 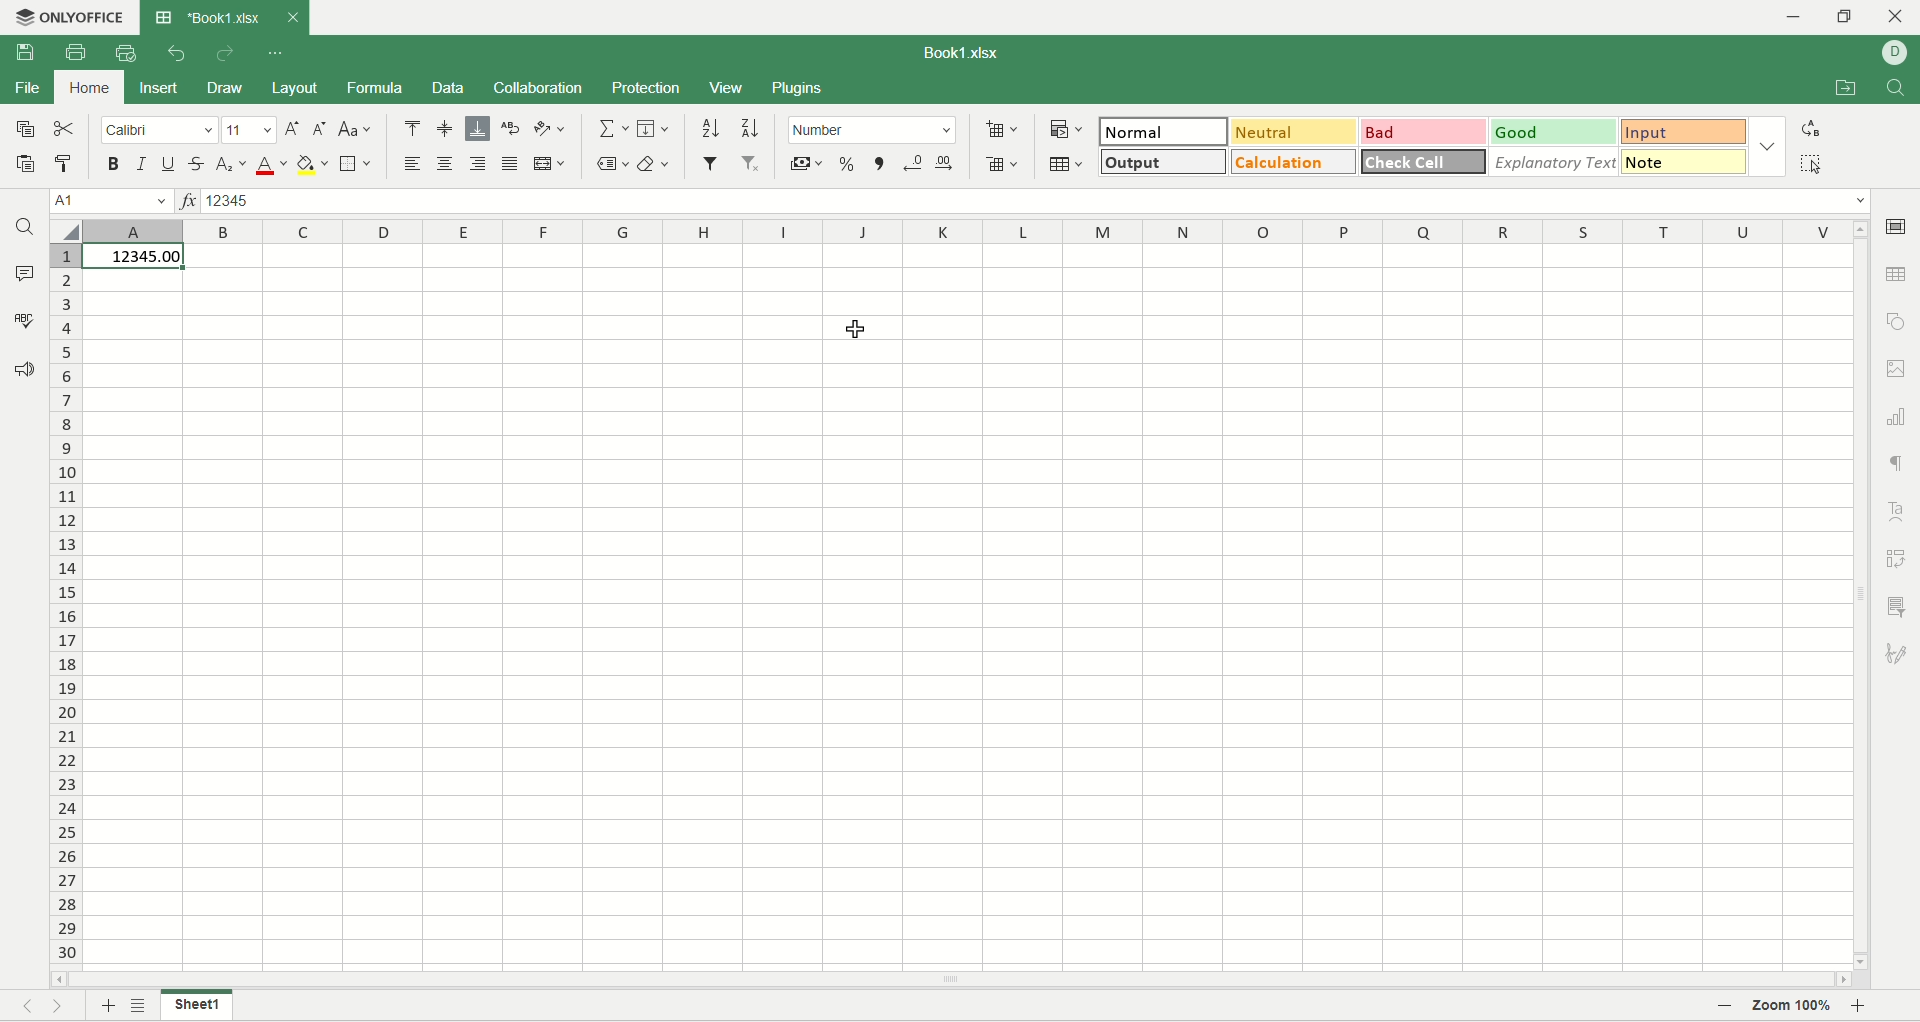 What do you see at coordinates (196, 1006) in the screenshot?
I see `sheet name` at bounding box center [196, 1006].